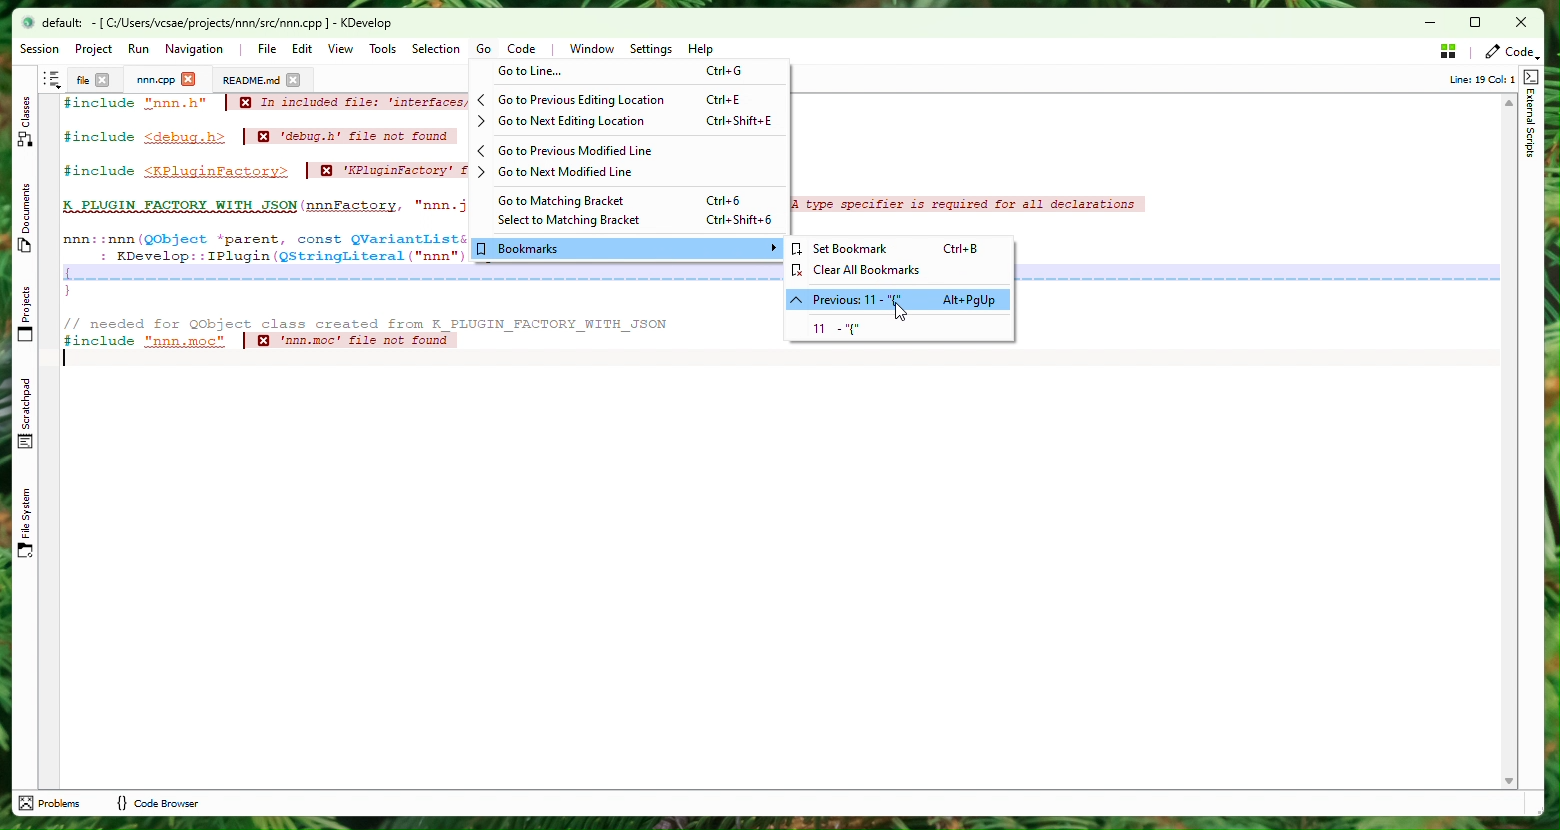 Image resolution: width=1560 pixels, height=830 pixels. What do you see at coordinates (897, 299) in the screenshot?
I see `Previous` at bounding box center [897, 299].